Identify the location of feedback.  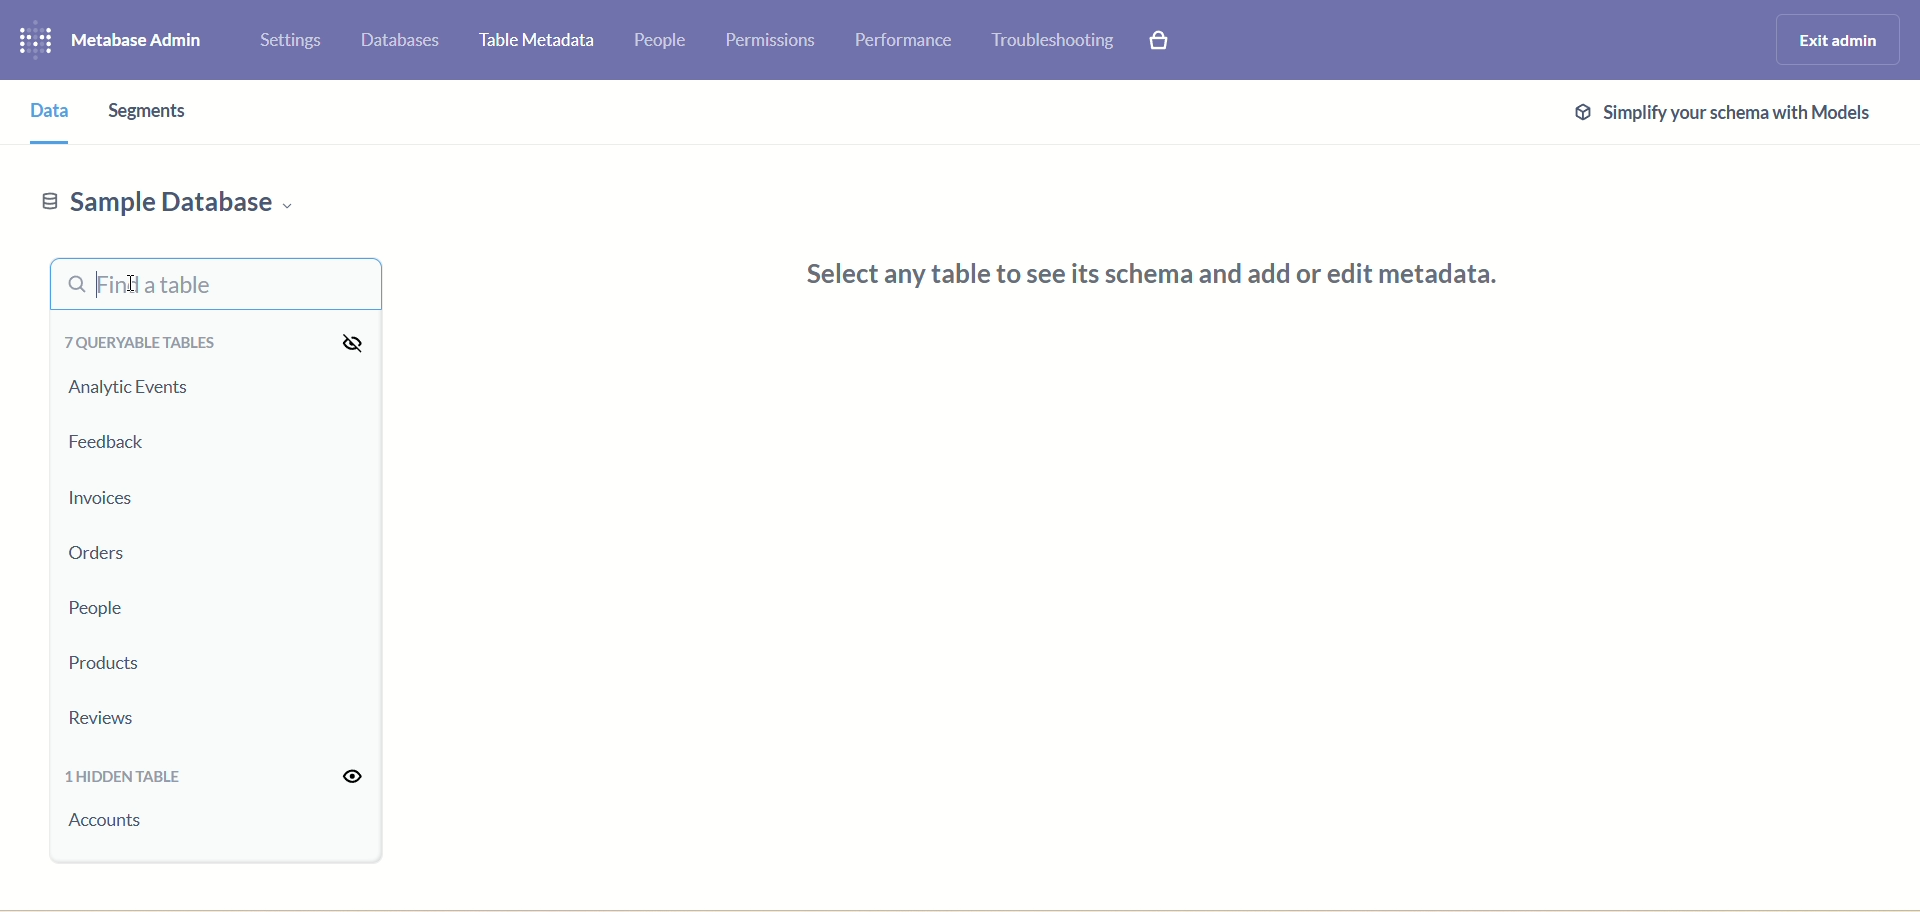
(109, 444).